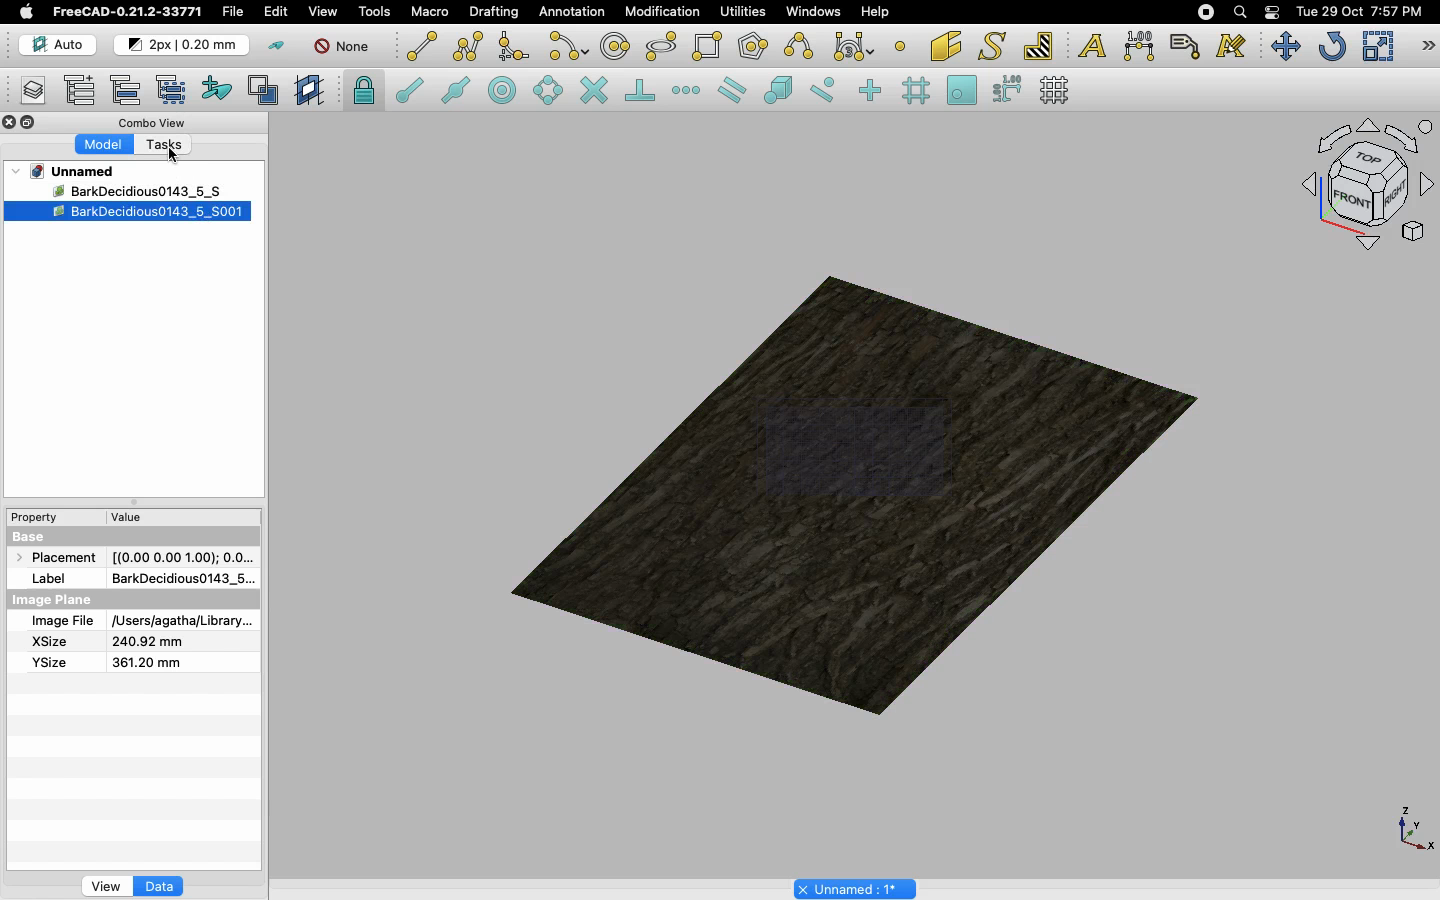 Image resolution: width=1440 pixels, height=900 pixels. What do you see at coordinates (856, 46) in the screenshot?
I see `Bezier tools` at bounding box center [856, 46].